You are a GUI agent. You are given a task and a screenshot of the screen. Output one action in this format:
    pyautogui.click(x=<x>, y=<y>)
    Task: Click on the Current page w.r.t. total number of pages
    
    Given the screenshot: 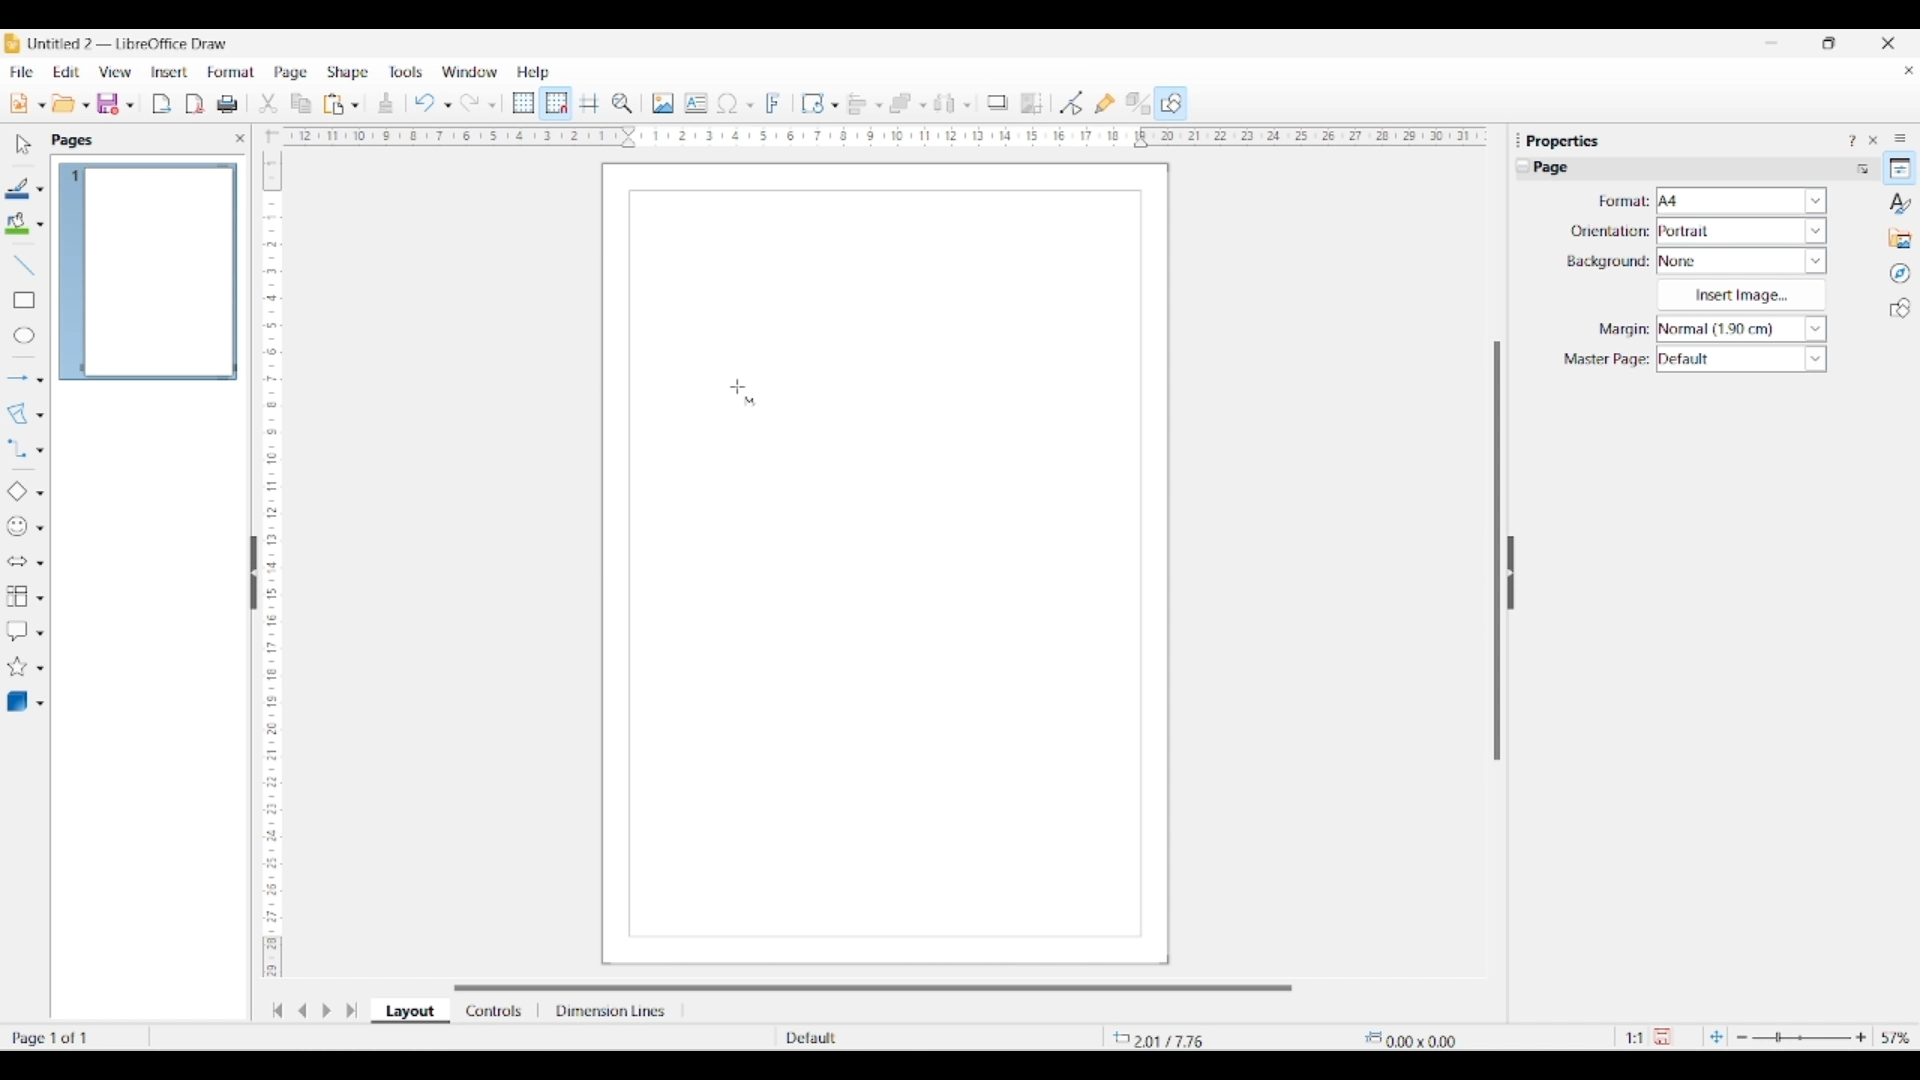 What is the action you would take?
    pyautogui.click(x=74, y=1037)
    